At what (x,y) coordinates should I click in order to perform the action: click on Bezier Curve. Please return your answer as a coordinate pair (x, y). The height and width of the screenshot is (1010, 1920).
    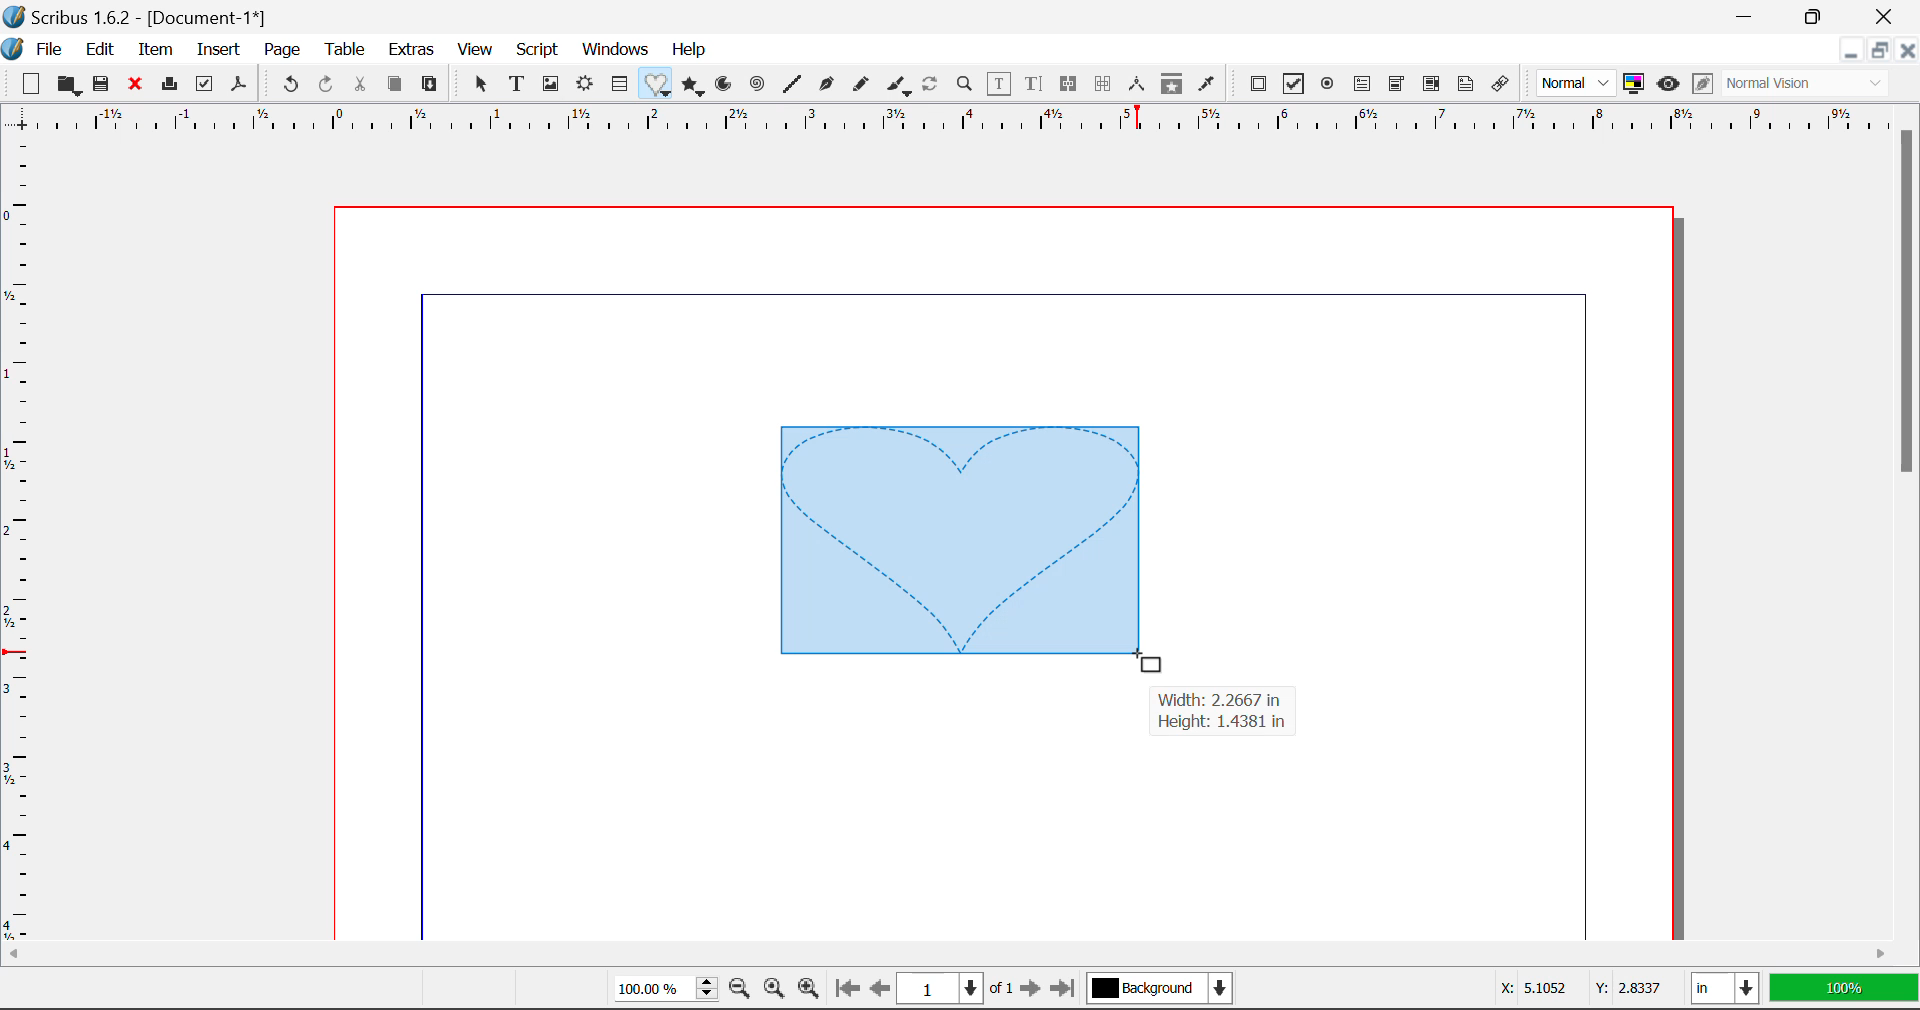
    Looking at the image, I should click on (828, 87).